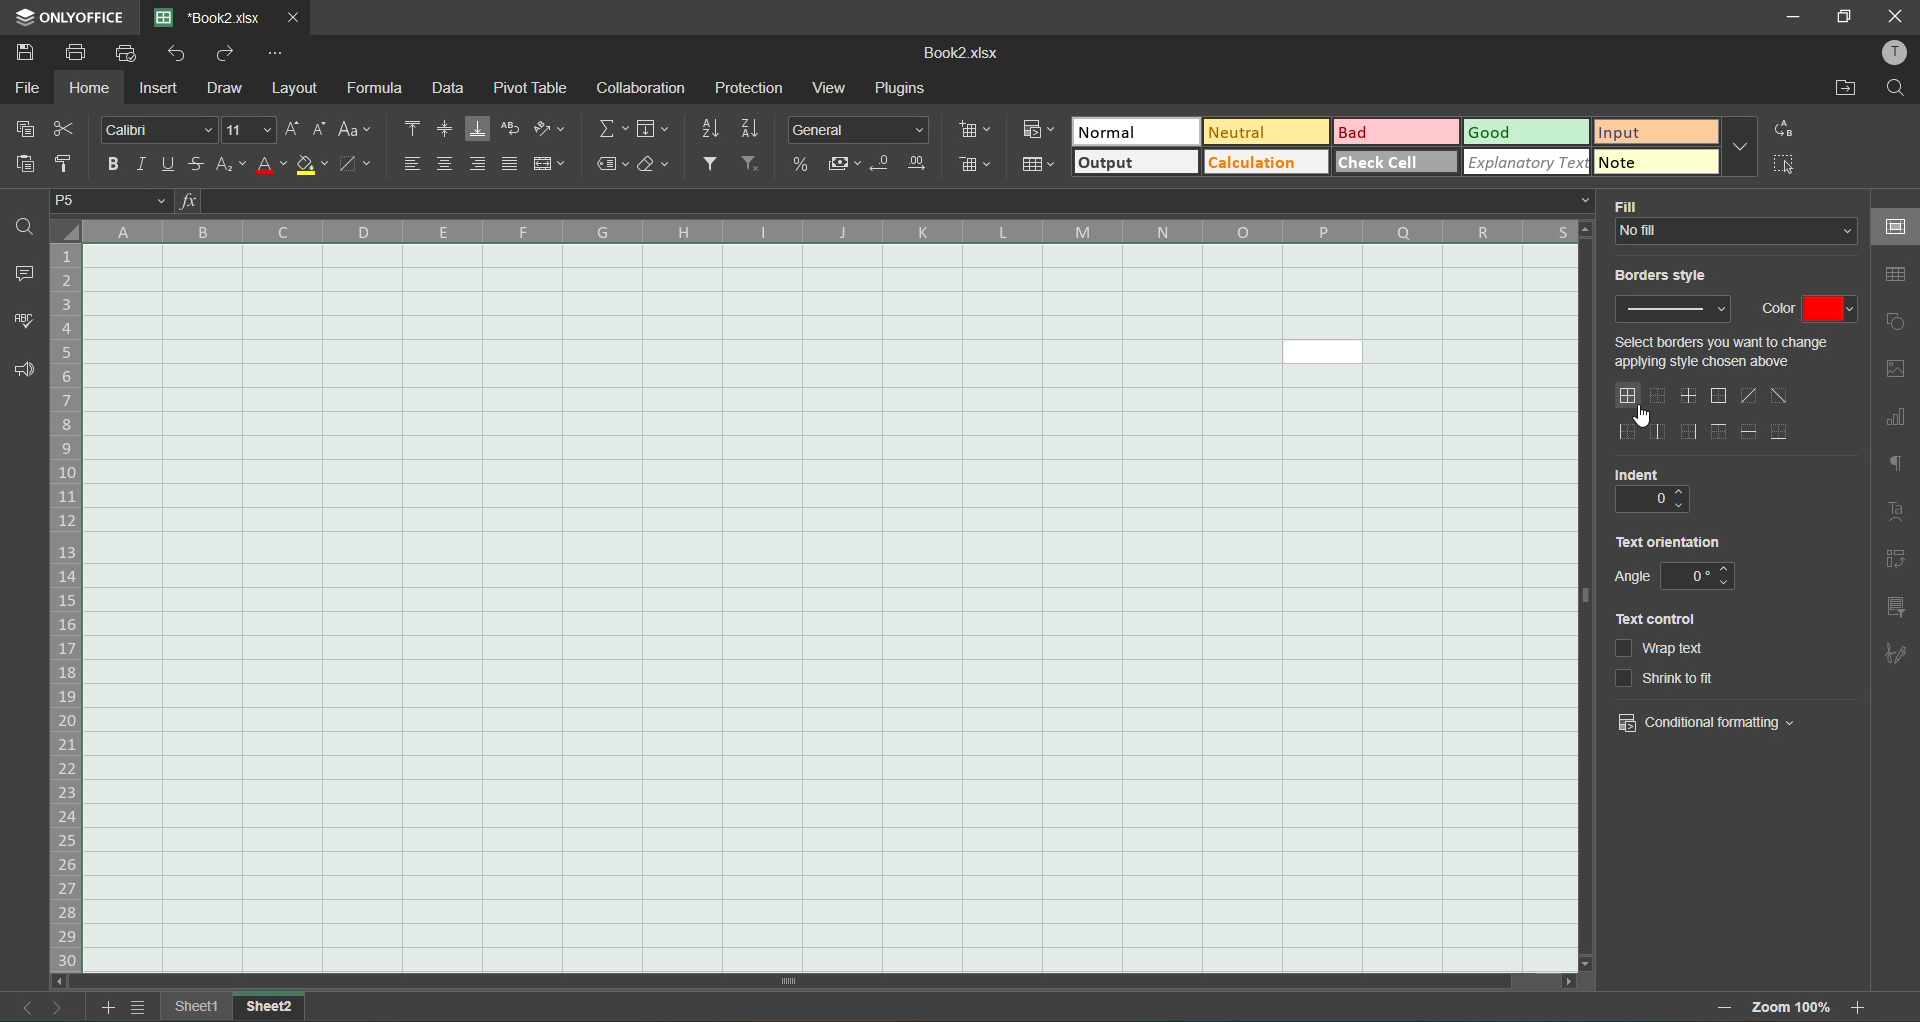 The height and width of the screenshot is (1022, 1920). Describe the element at coordinates (1660, 430) in the screenshot. I see `vertical lines inner only` at that location.